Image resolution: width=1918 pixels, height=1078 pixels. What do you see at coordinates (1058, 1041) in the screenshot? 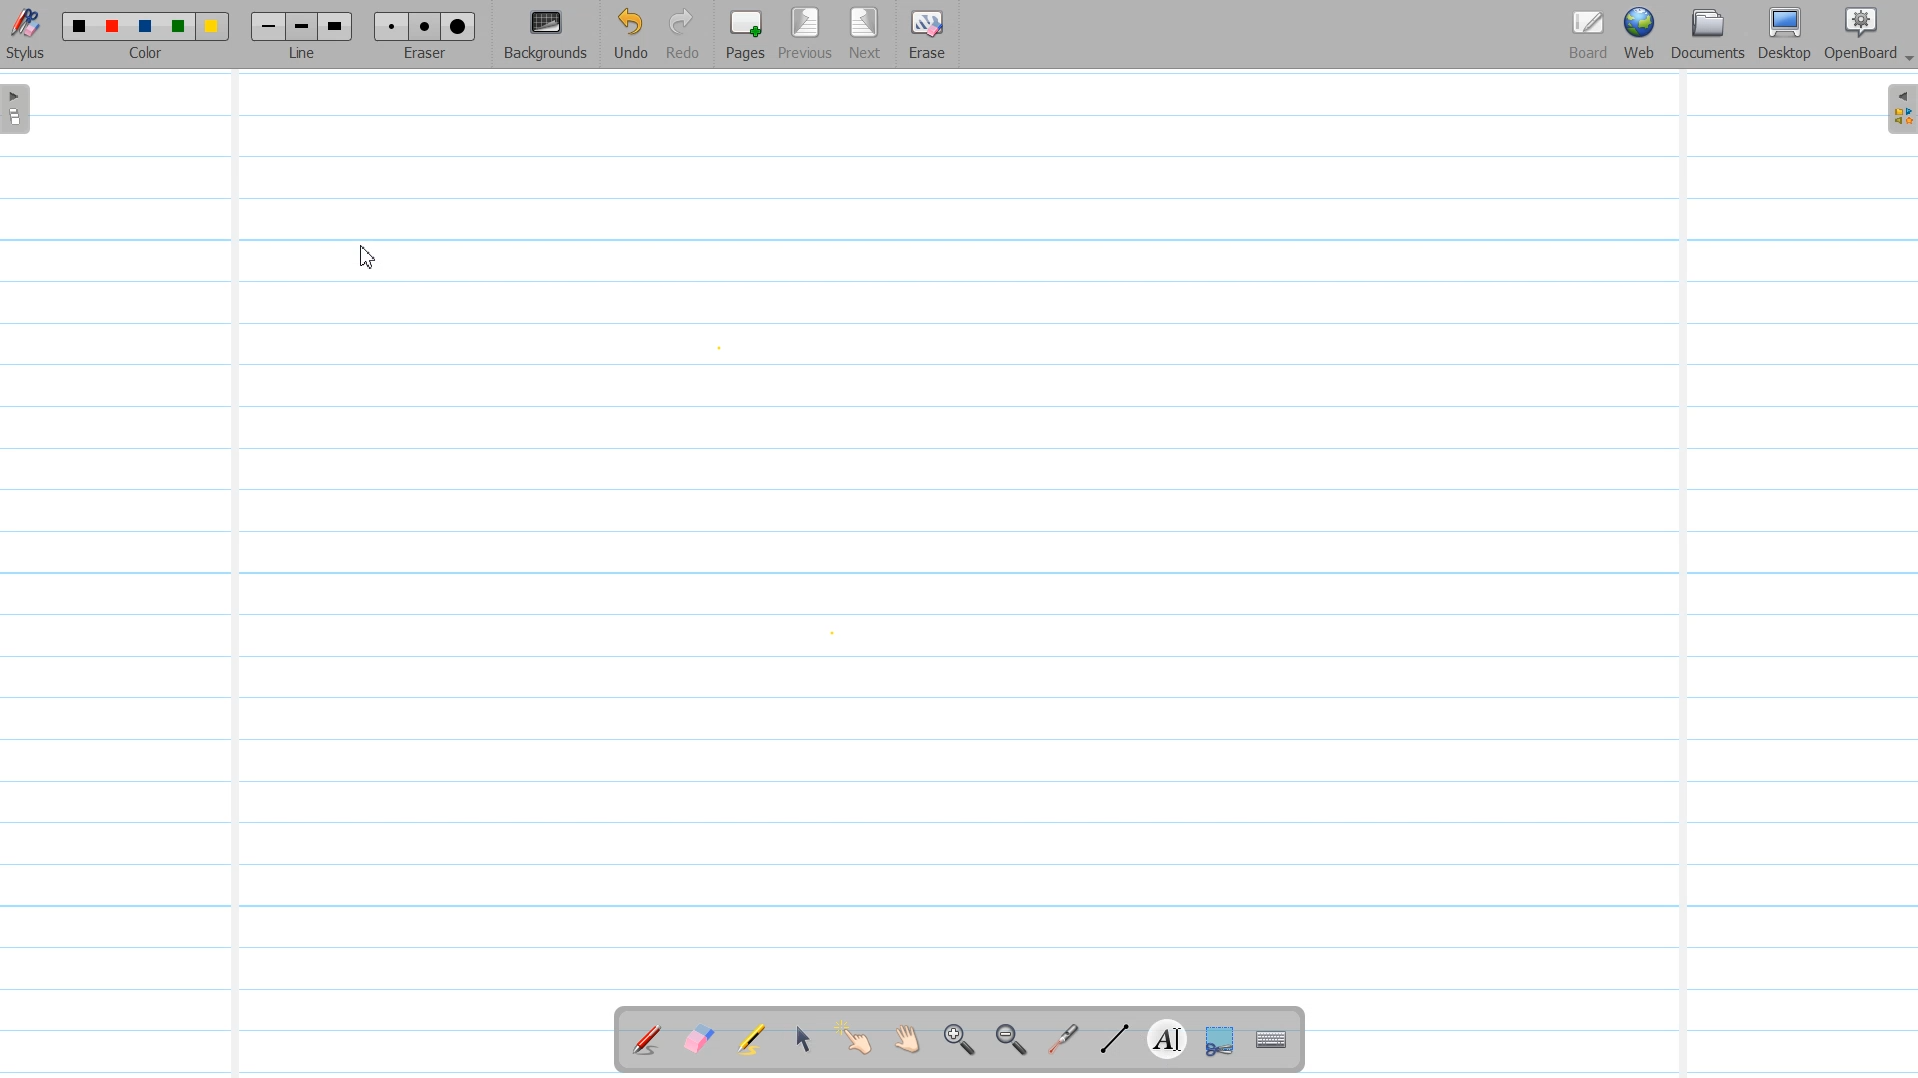
I see `Virtual Laser Pointer` at bounding box center [1058, 1041].